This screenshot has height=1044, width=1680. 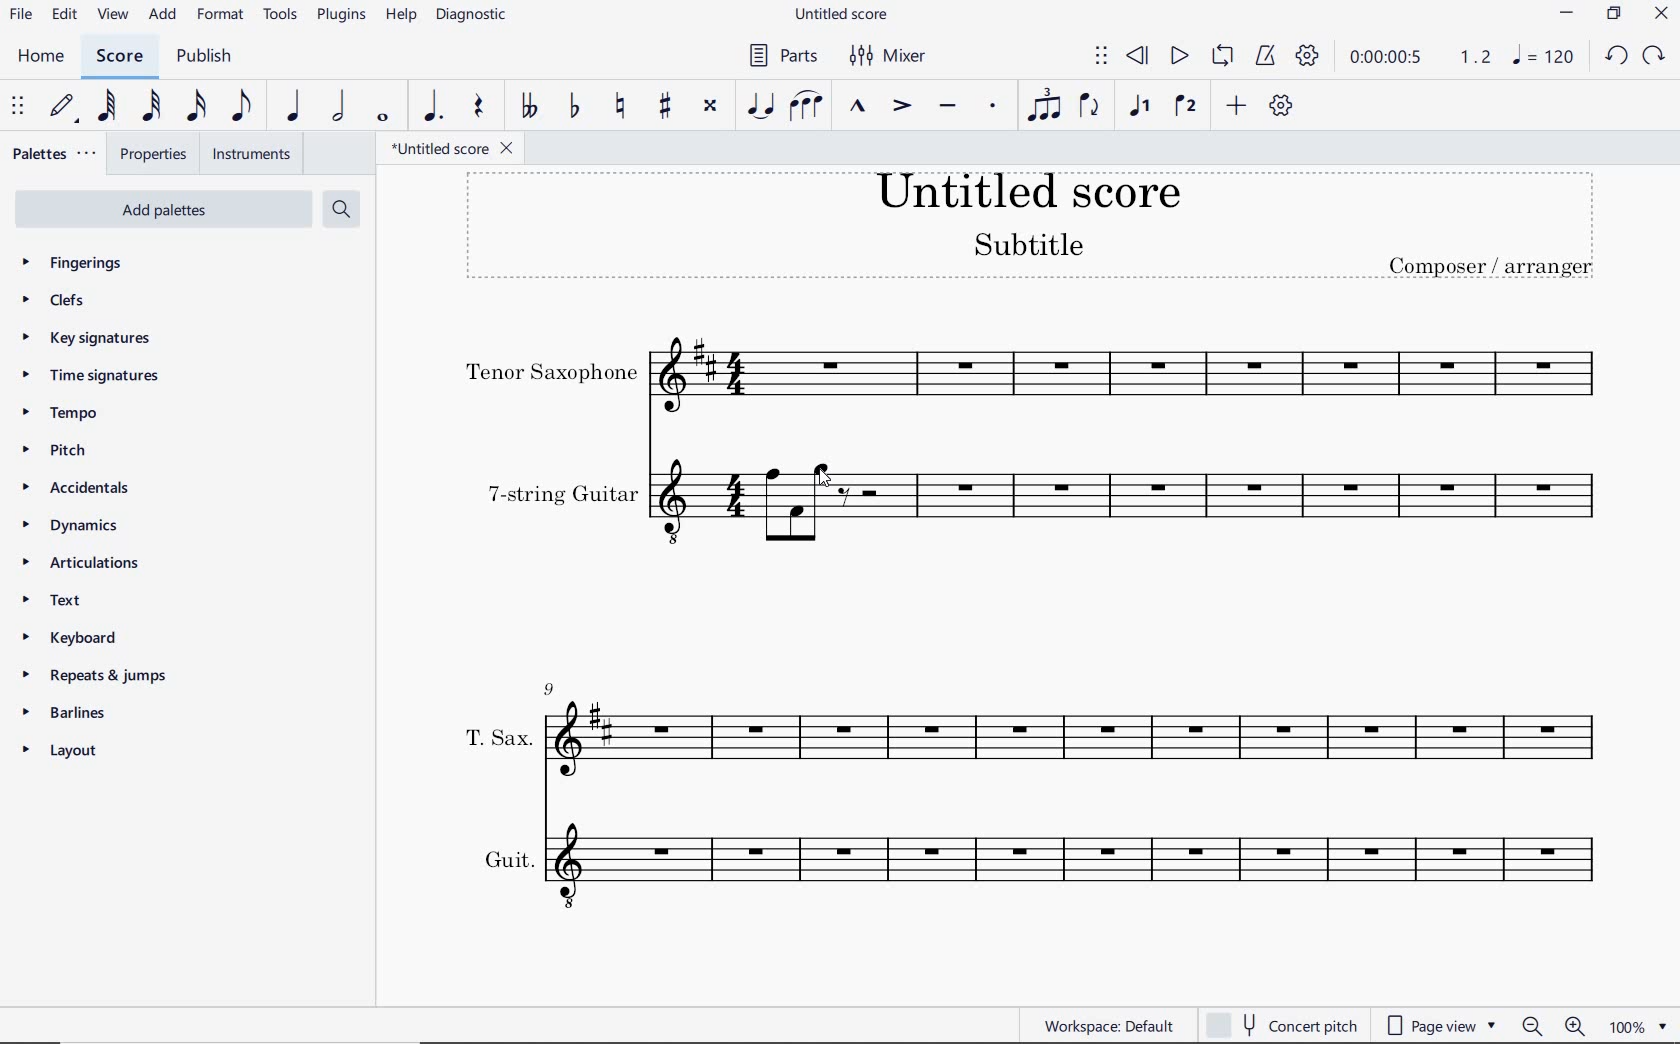 What do you see at coordinates (665, 105) in the screenshot?
I see `TOGGLE SHARP` at bounding box center [665, 105].